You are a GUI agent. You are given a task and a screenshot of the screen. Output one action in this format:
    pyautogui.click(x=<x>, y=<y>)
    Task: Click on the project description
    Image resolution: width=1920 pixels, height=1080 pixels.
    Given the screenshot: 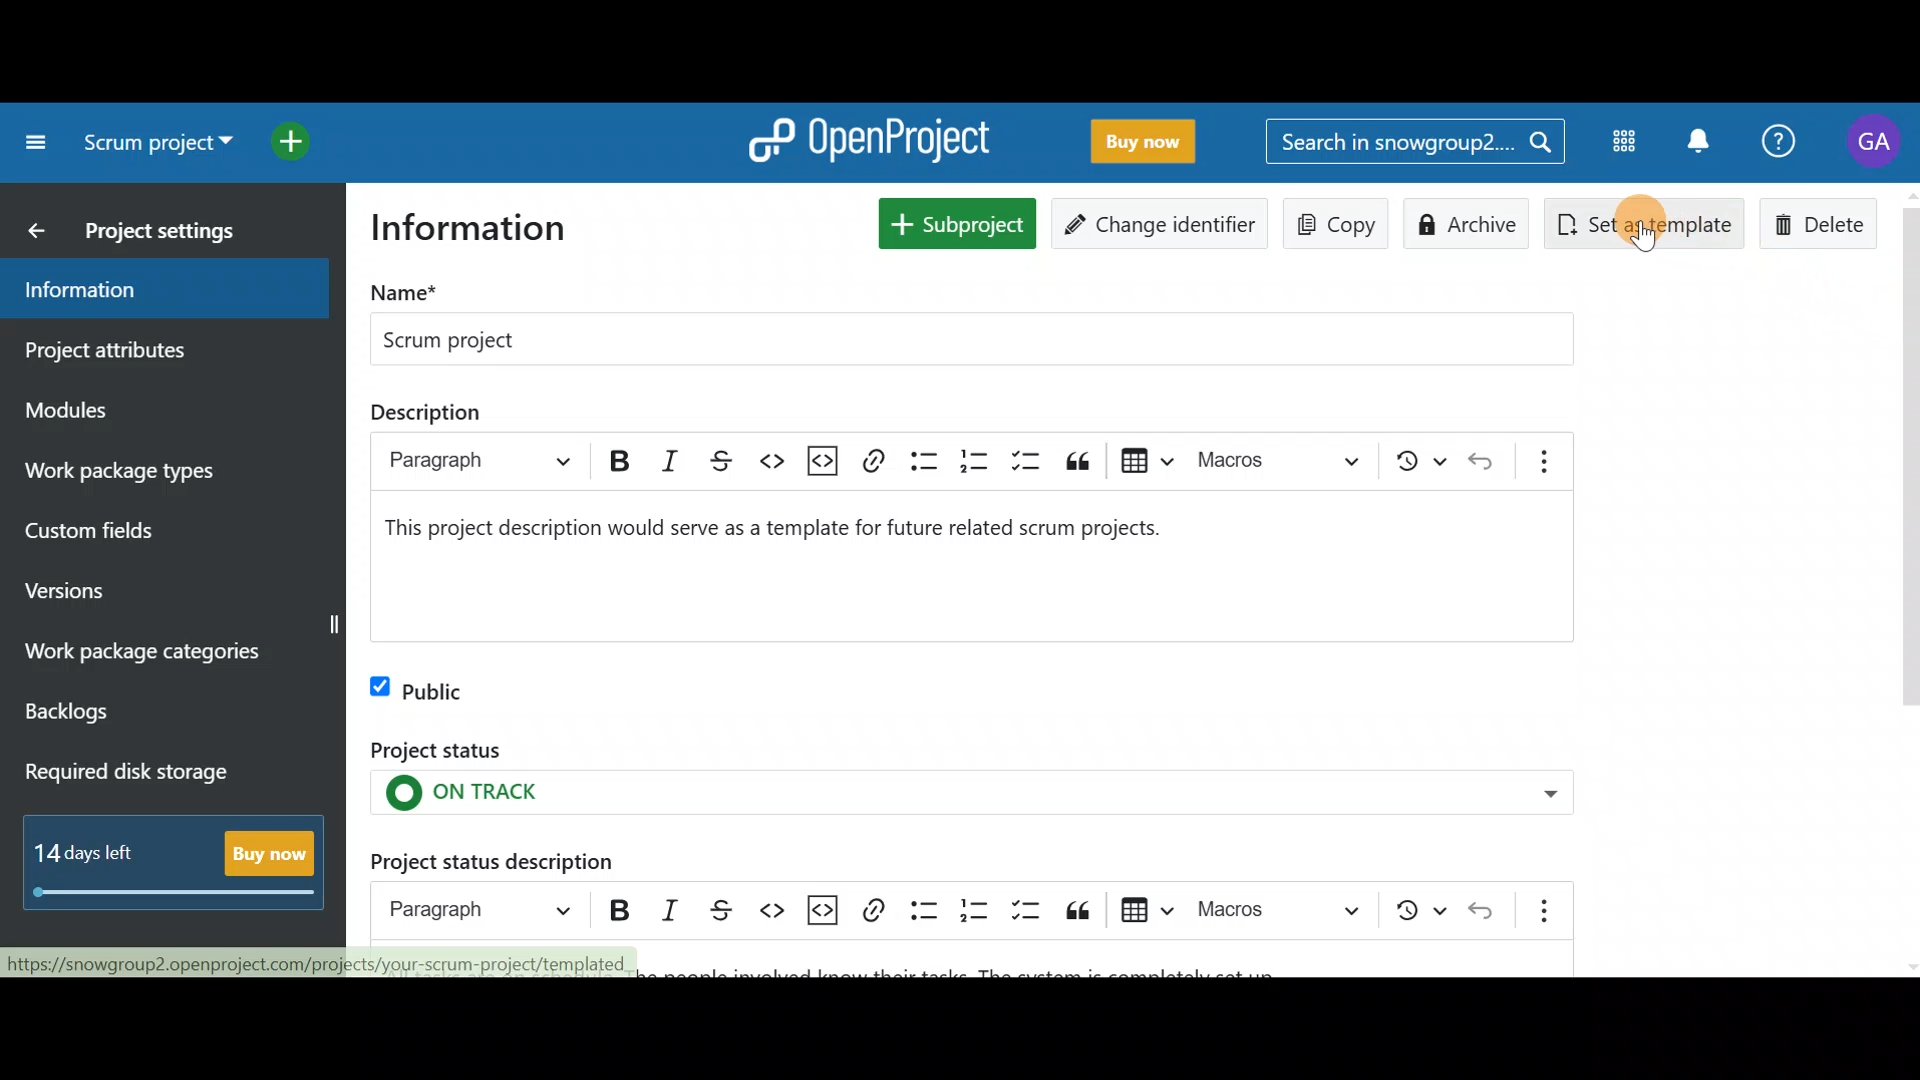 What is the action you would take?
    pyautogui.click(x=794, y=537)
    